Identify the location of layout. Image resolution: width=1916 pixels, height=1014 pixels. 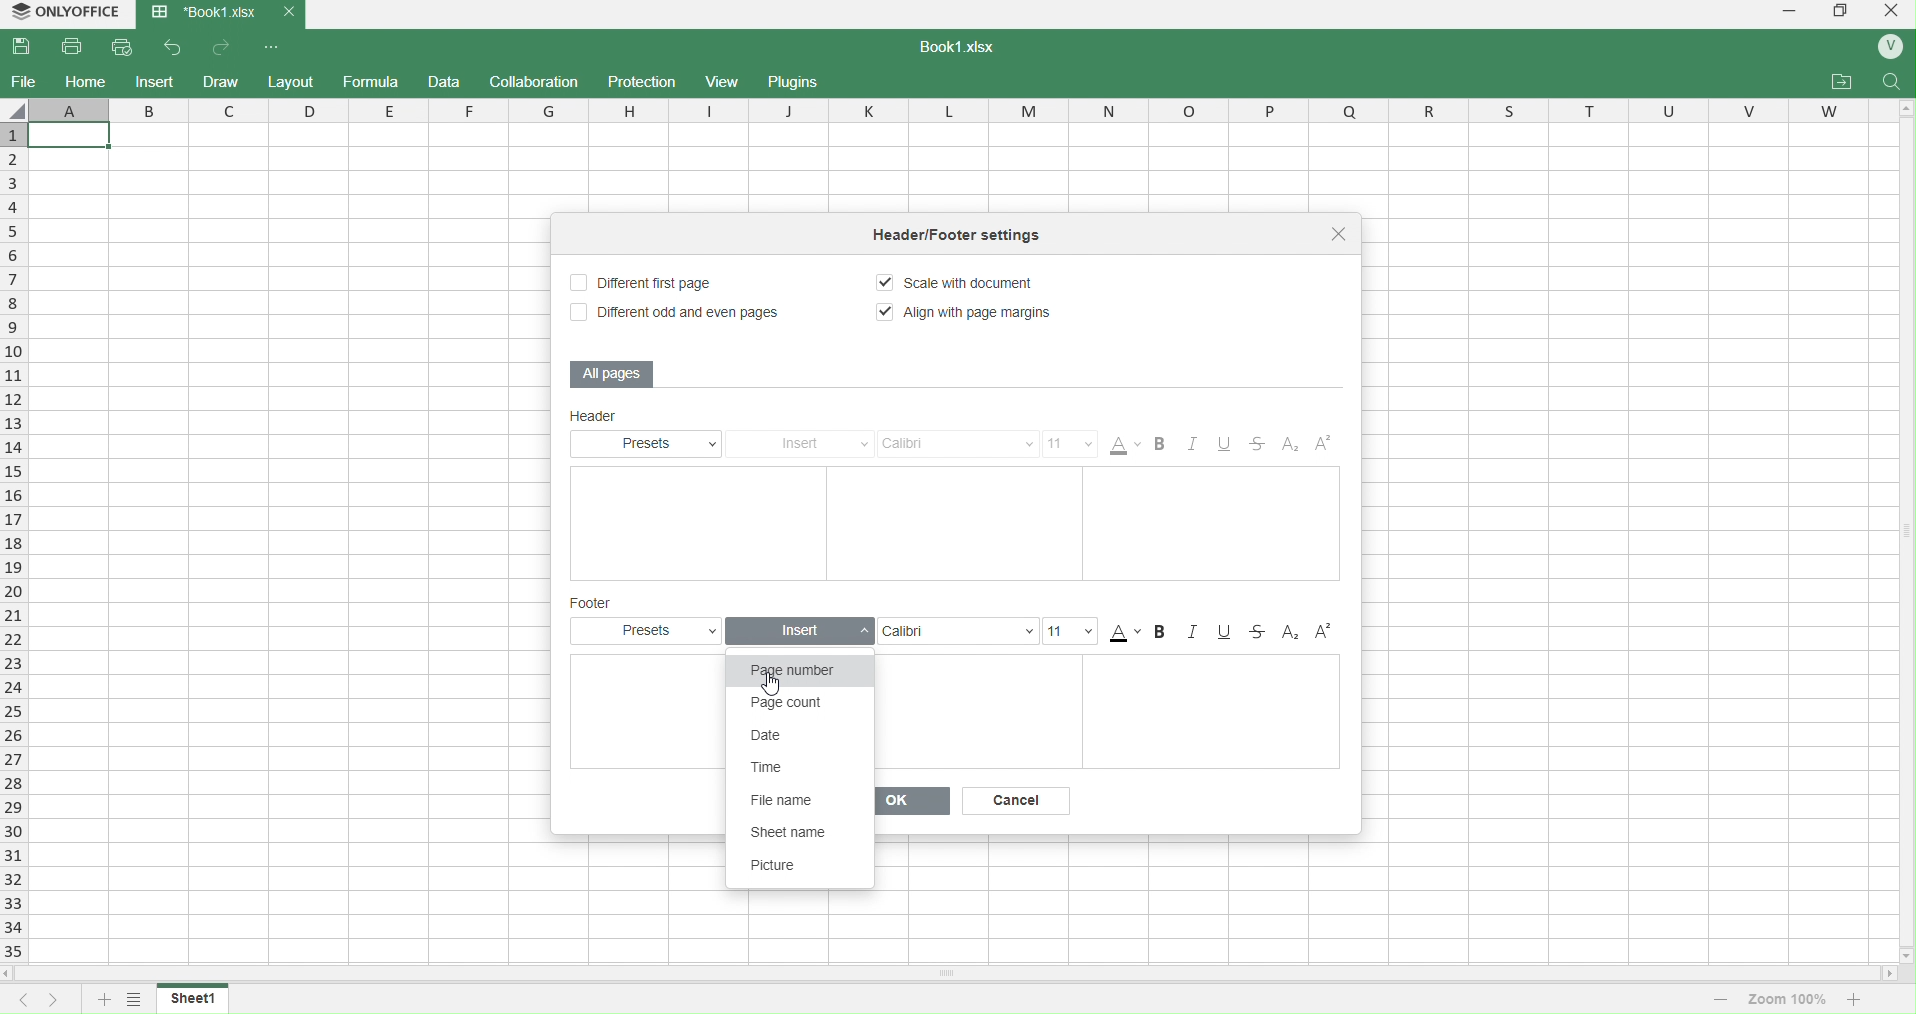
(293, 80).